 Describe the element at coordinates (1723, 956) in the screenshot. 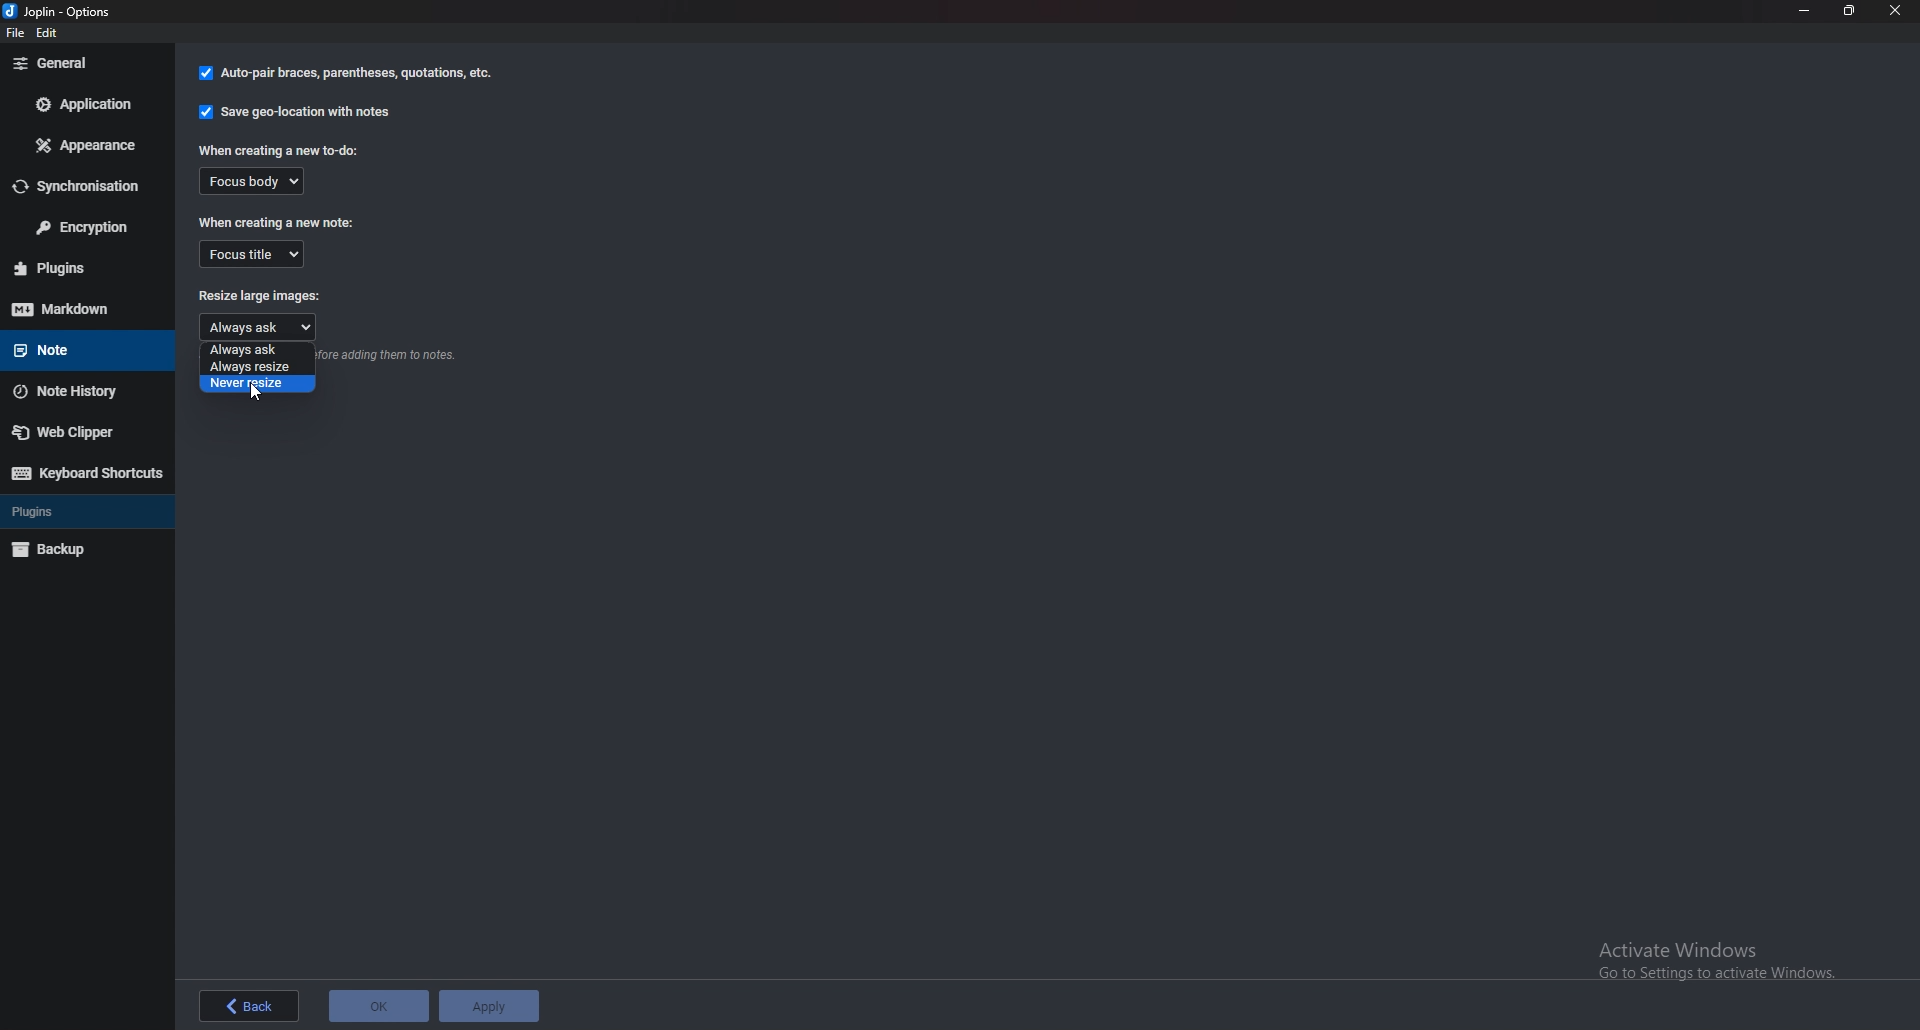

I see `Activate windows pop up` at that location.